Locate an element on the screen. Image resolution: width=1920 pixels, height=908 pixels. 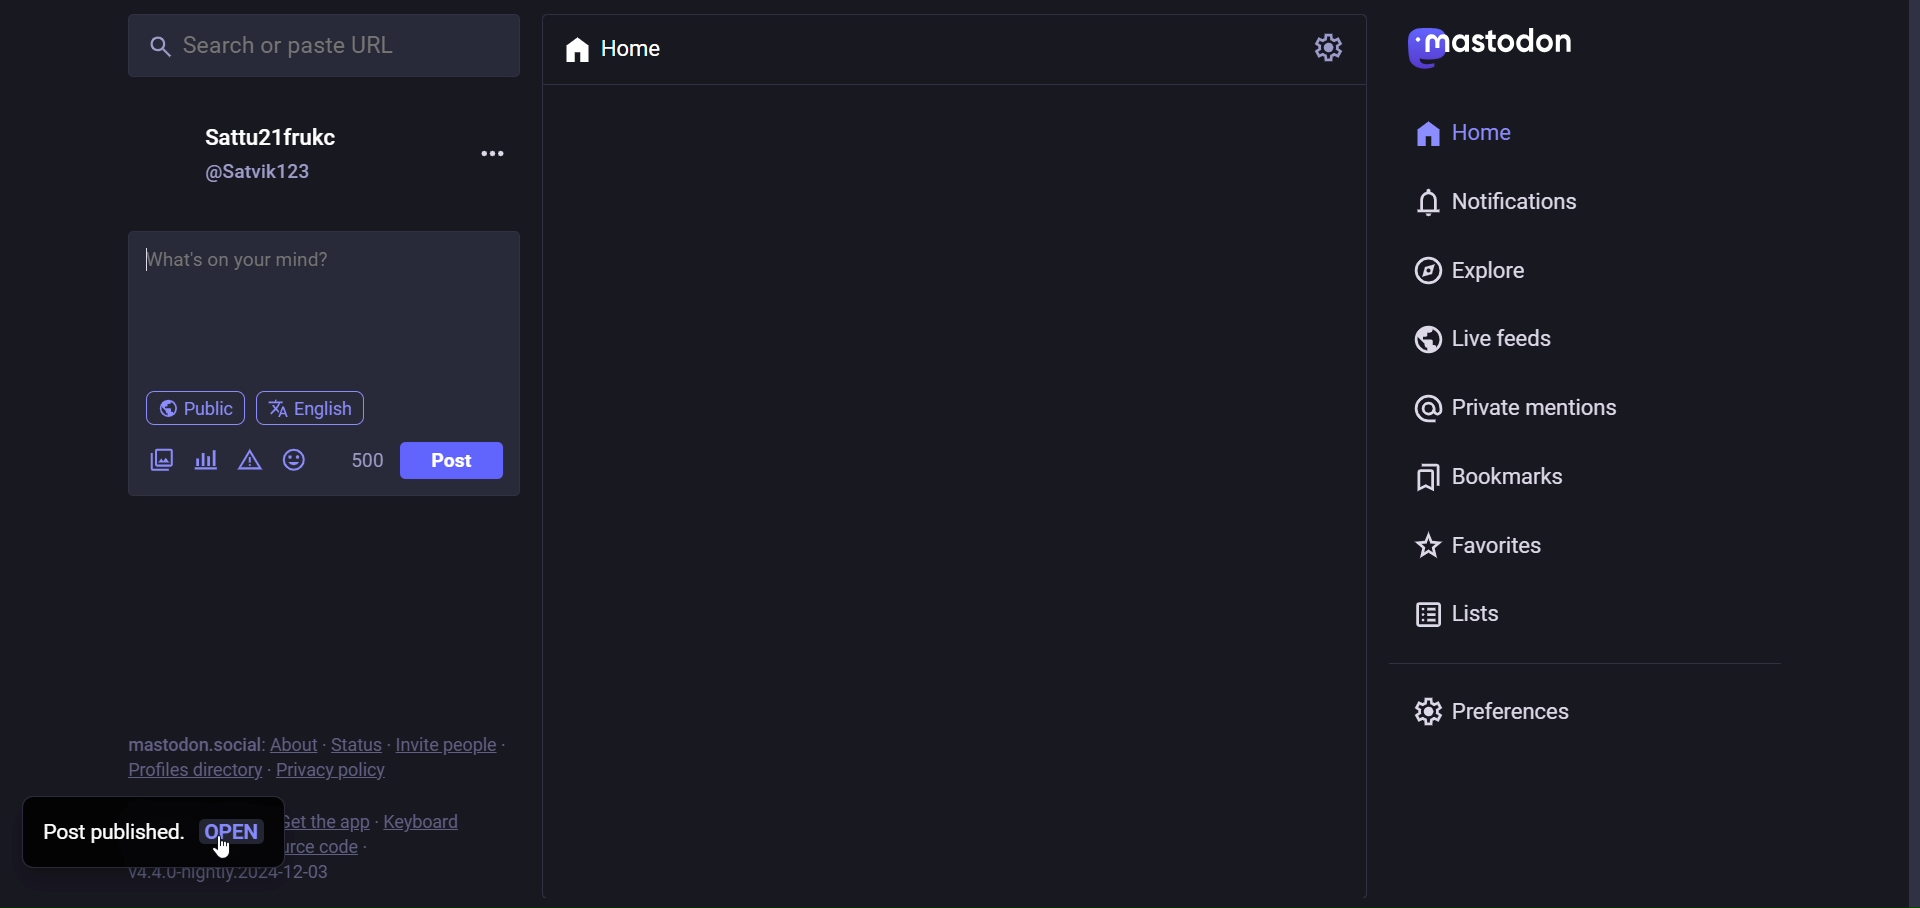
invite people is located at coordinates (453, 738).